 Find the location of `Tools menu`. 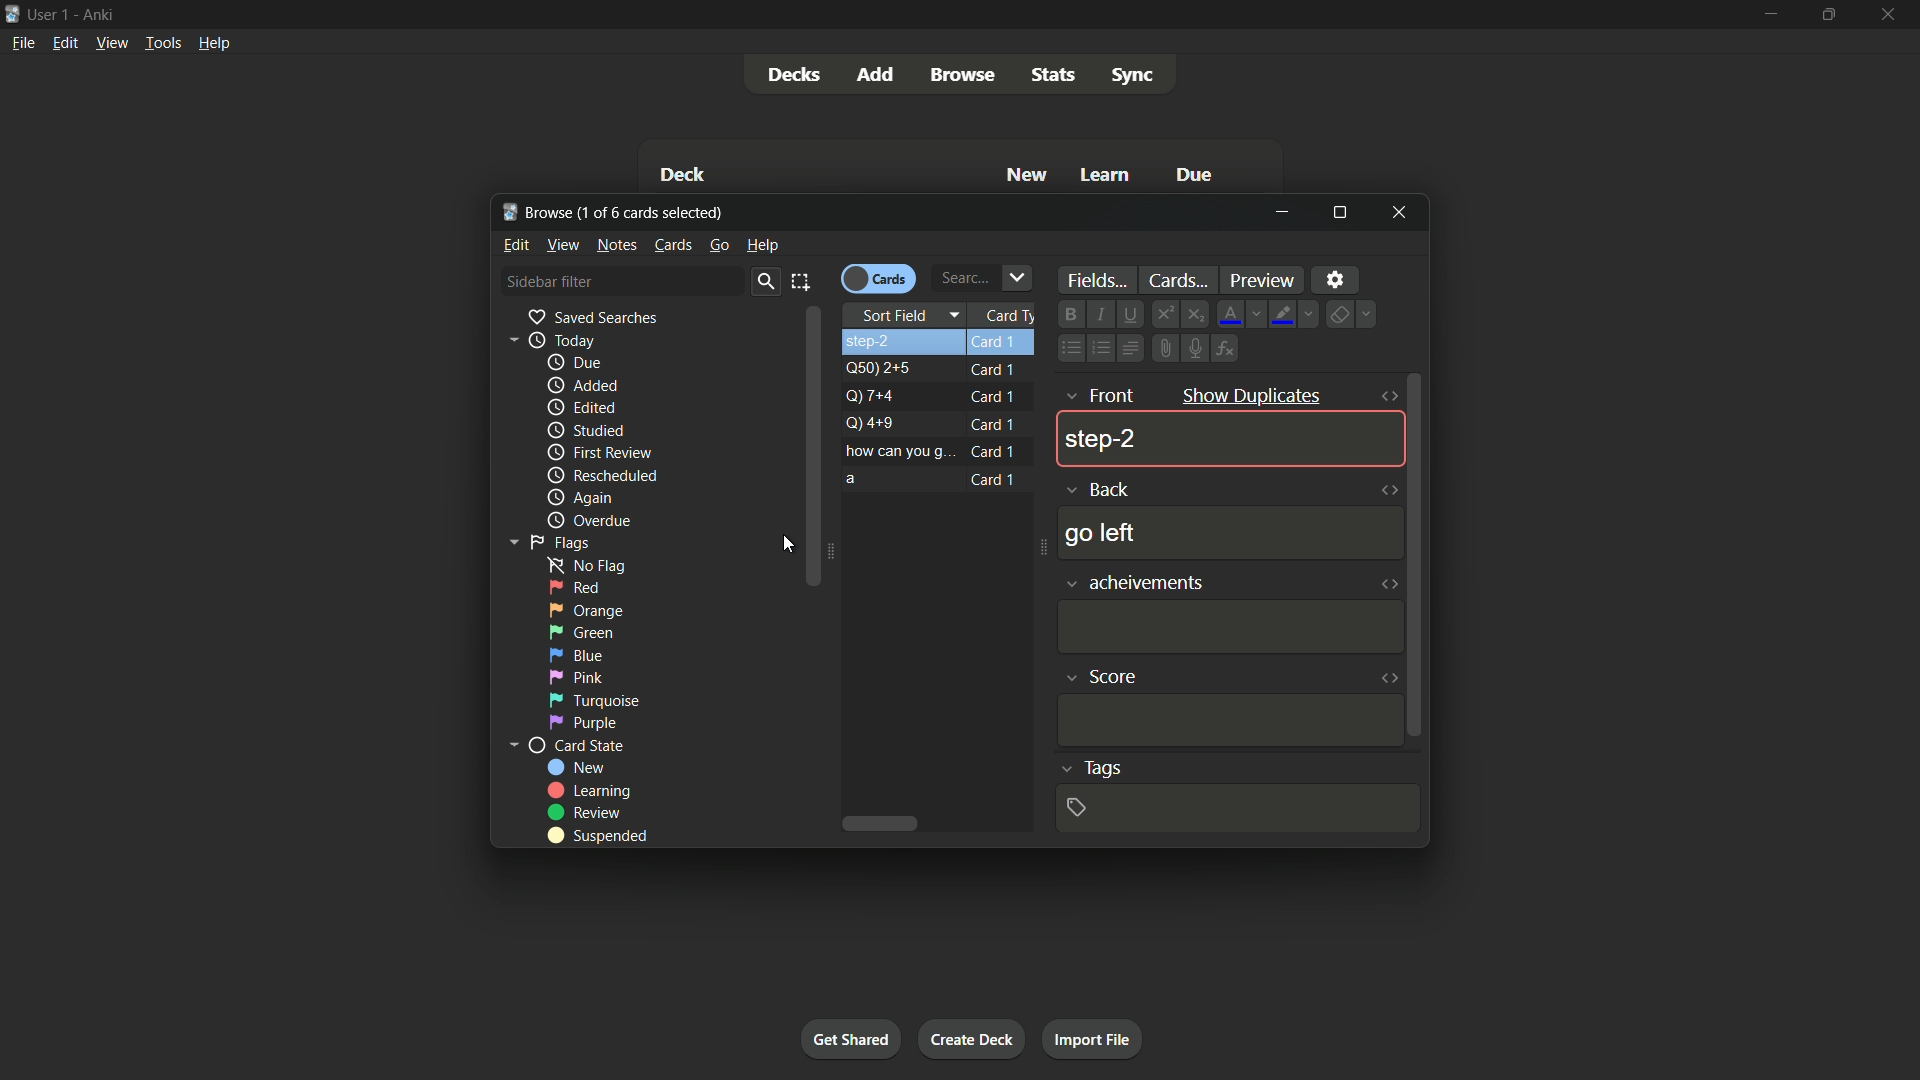

Tools menu is located at coordinates (159, 44).